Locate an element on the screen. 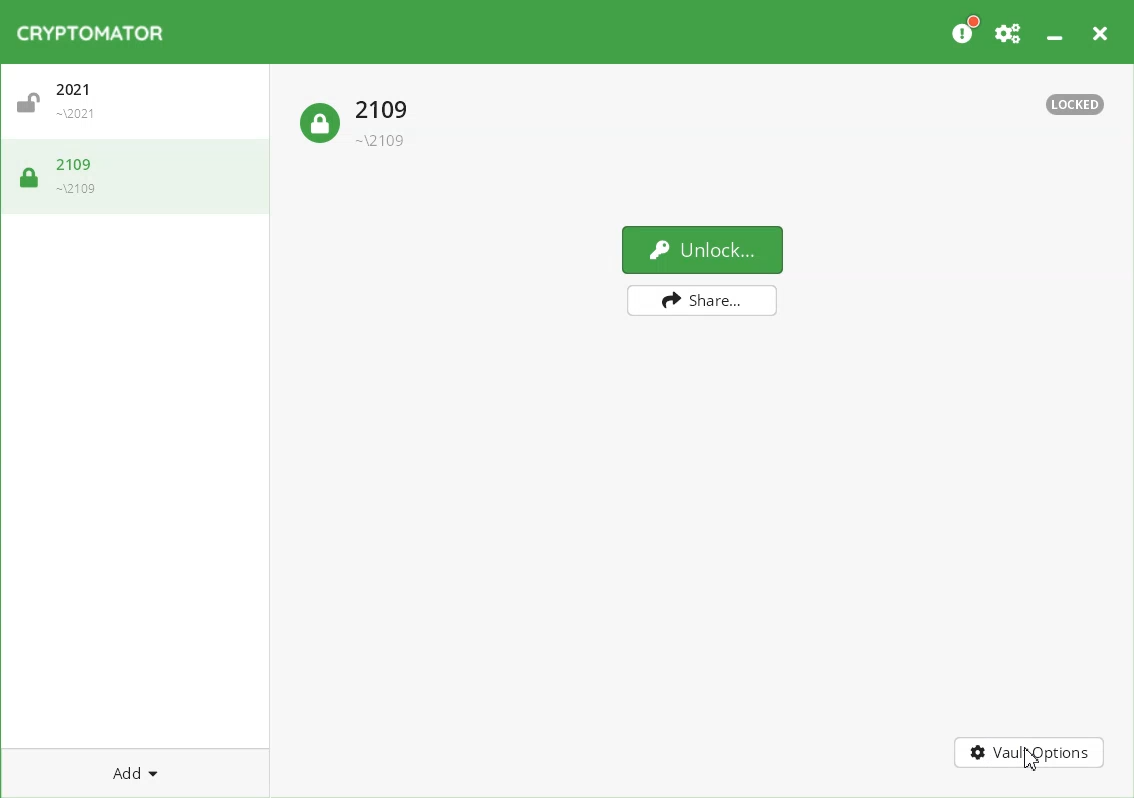  Add is located at coordinates (136, 773).